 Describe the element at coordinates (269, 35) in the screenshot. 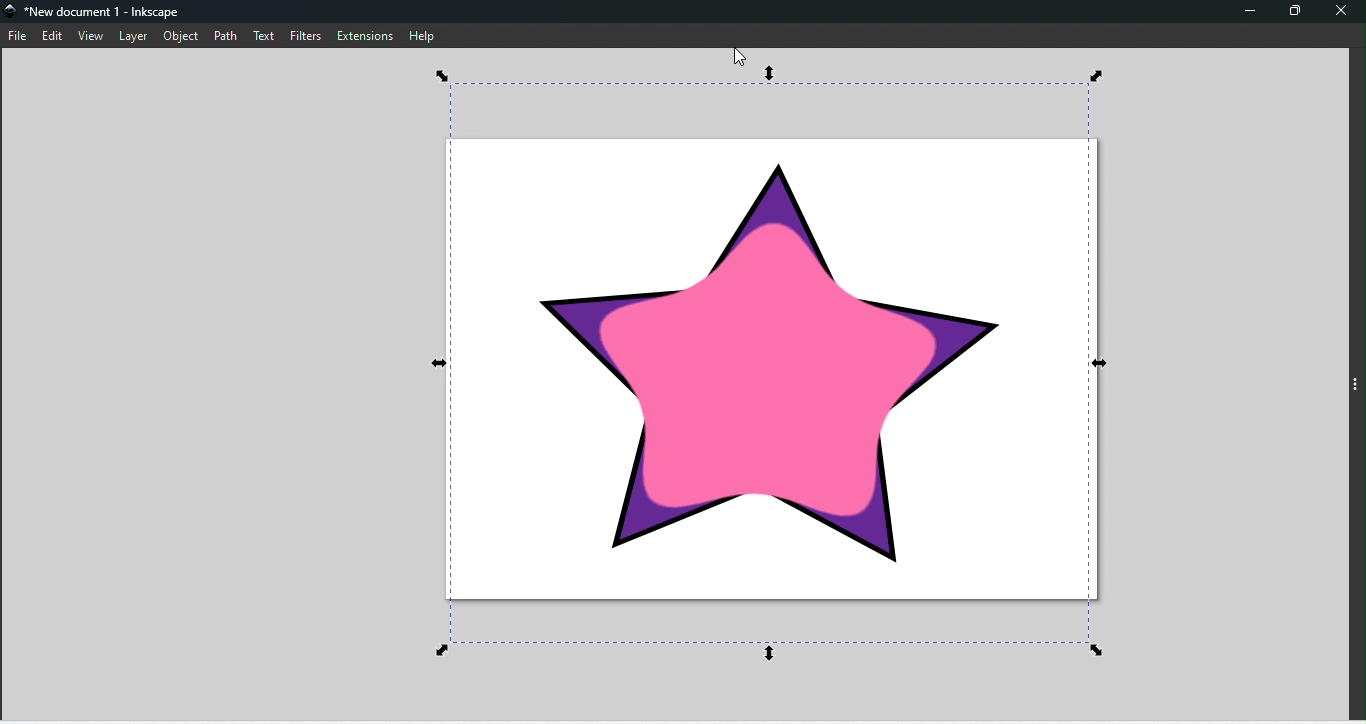

I see `Text` at that location.